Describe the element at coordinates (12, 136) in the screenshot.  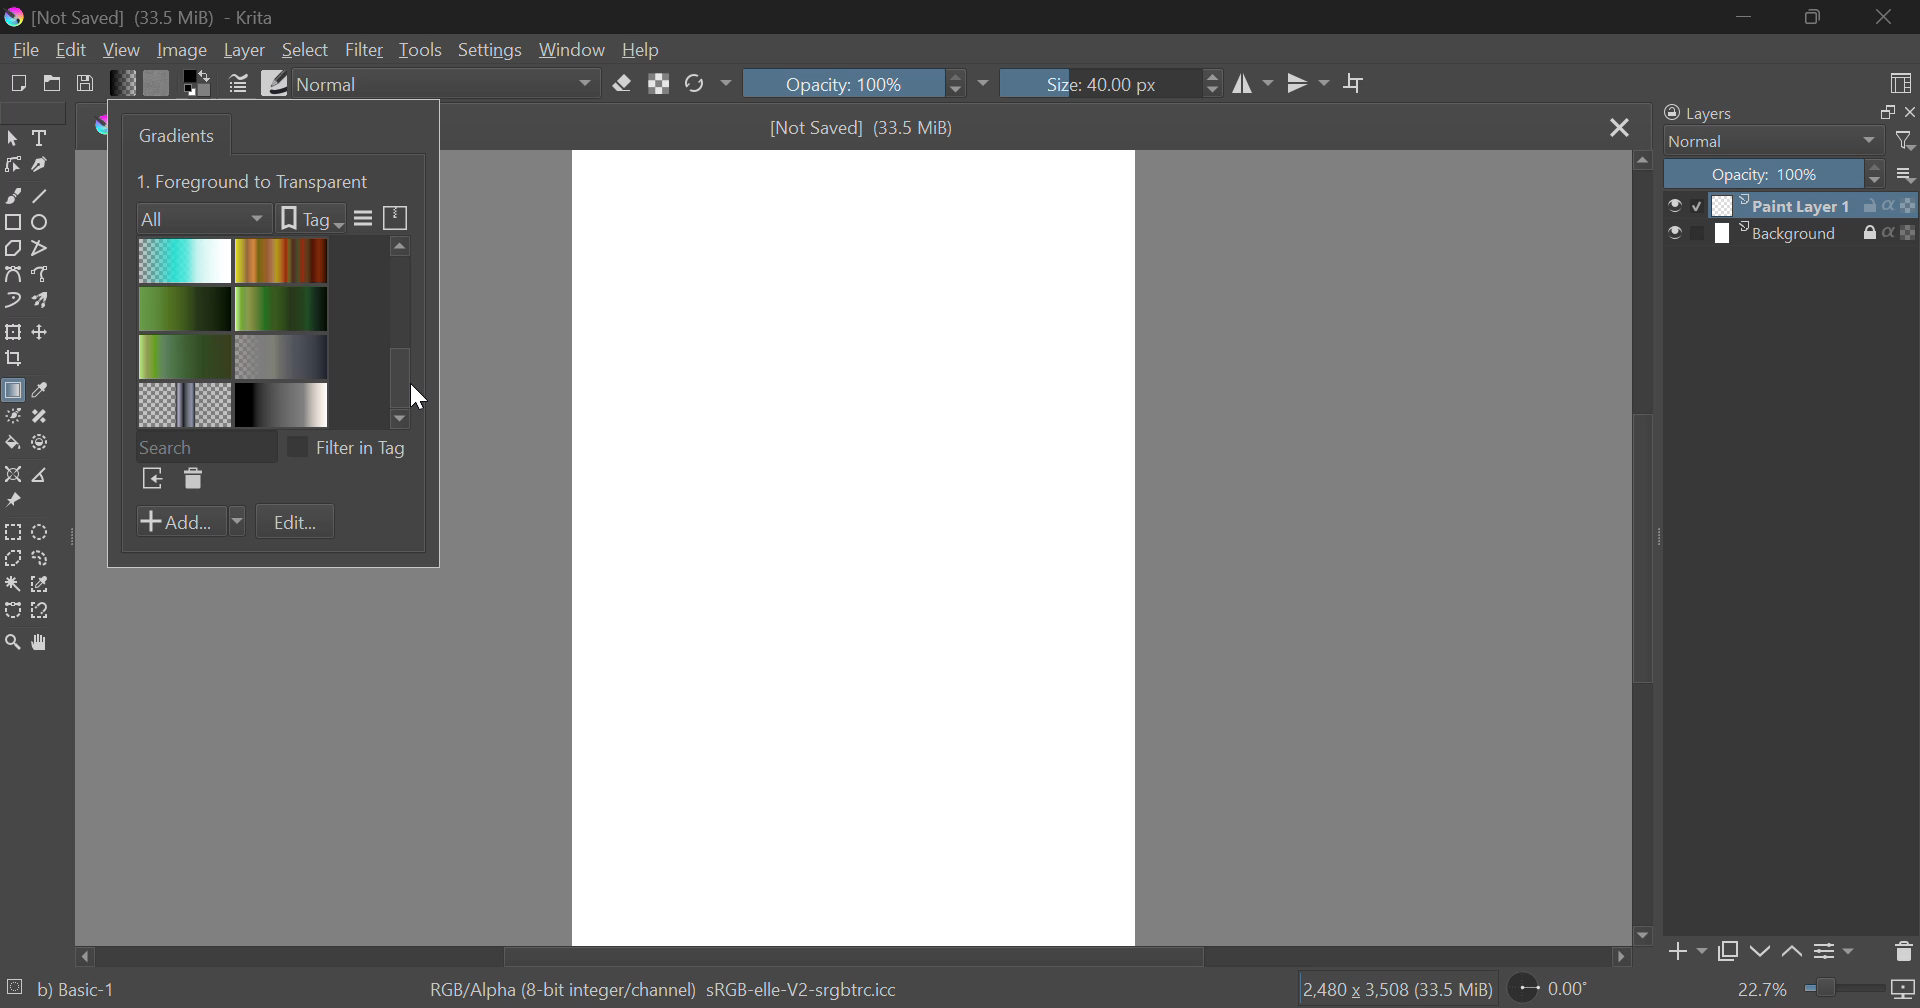
I see `Select` at that location.